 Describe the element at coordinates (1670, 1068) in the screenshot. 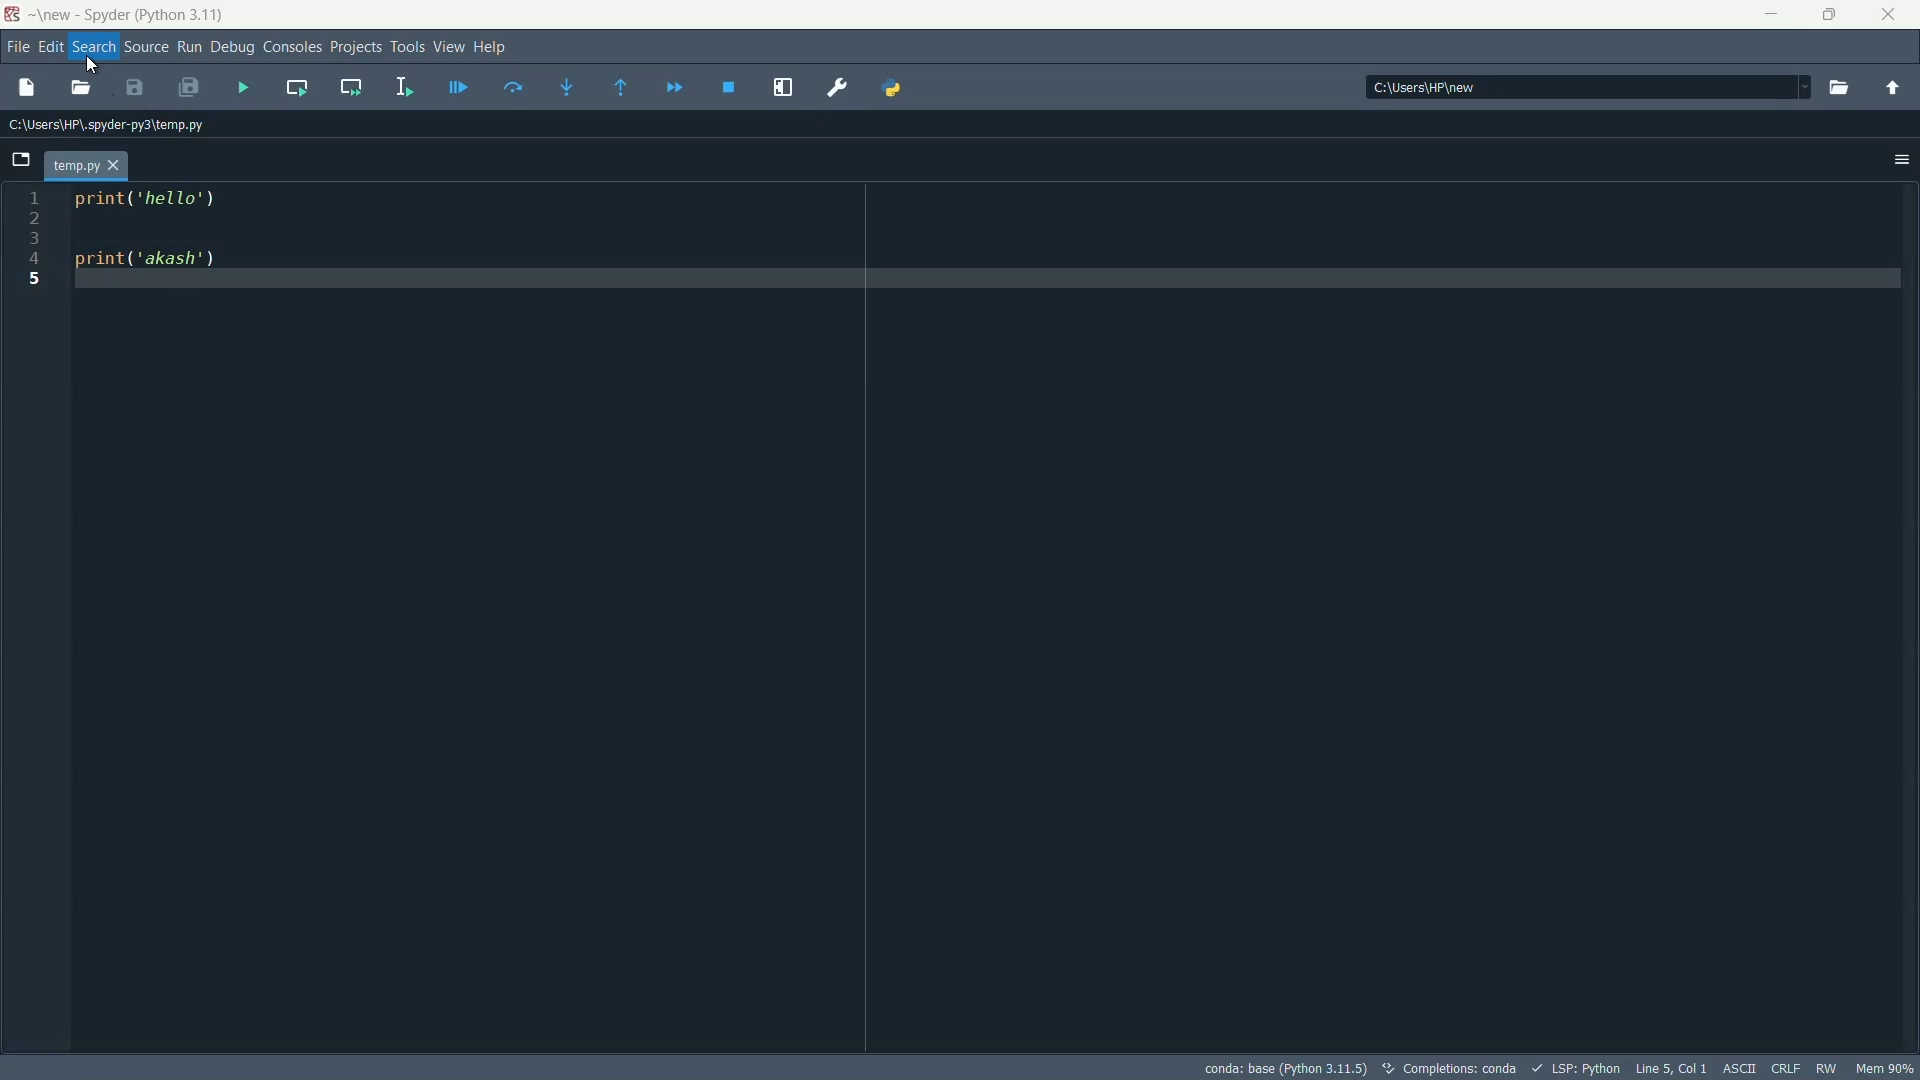

I see `Line 5, Col 1` at that location.